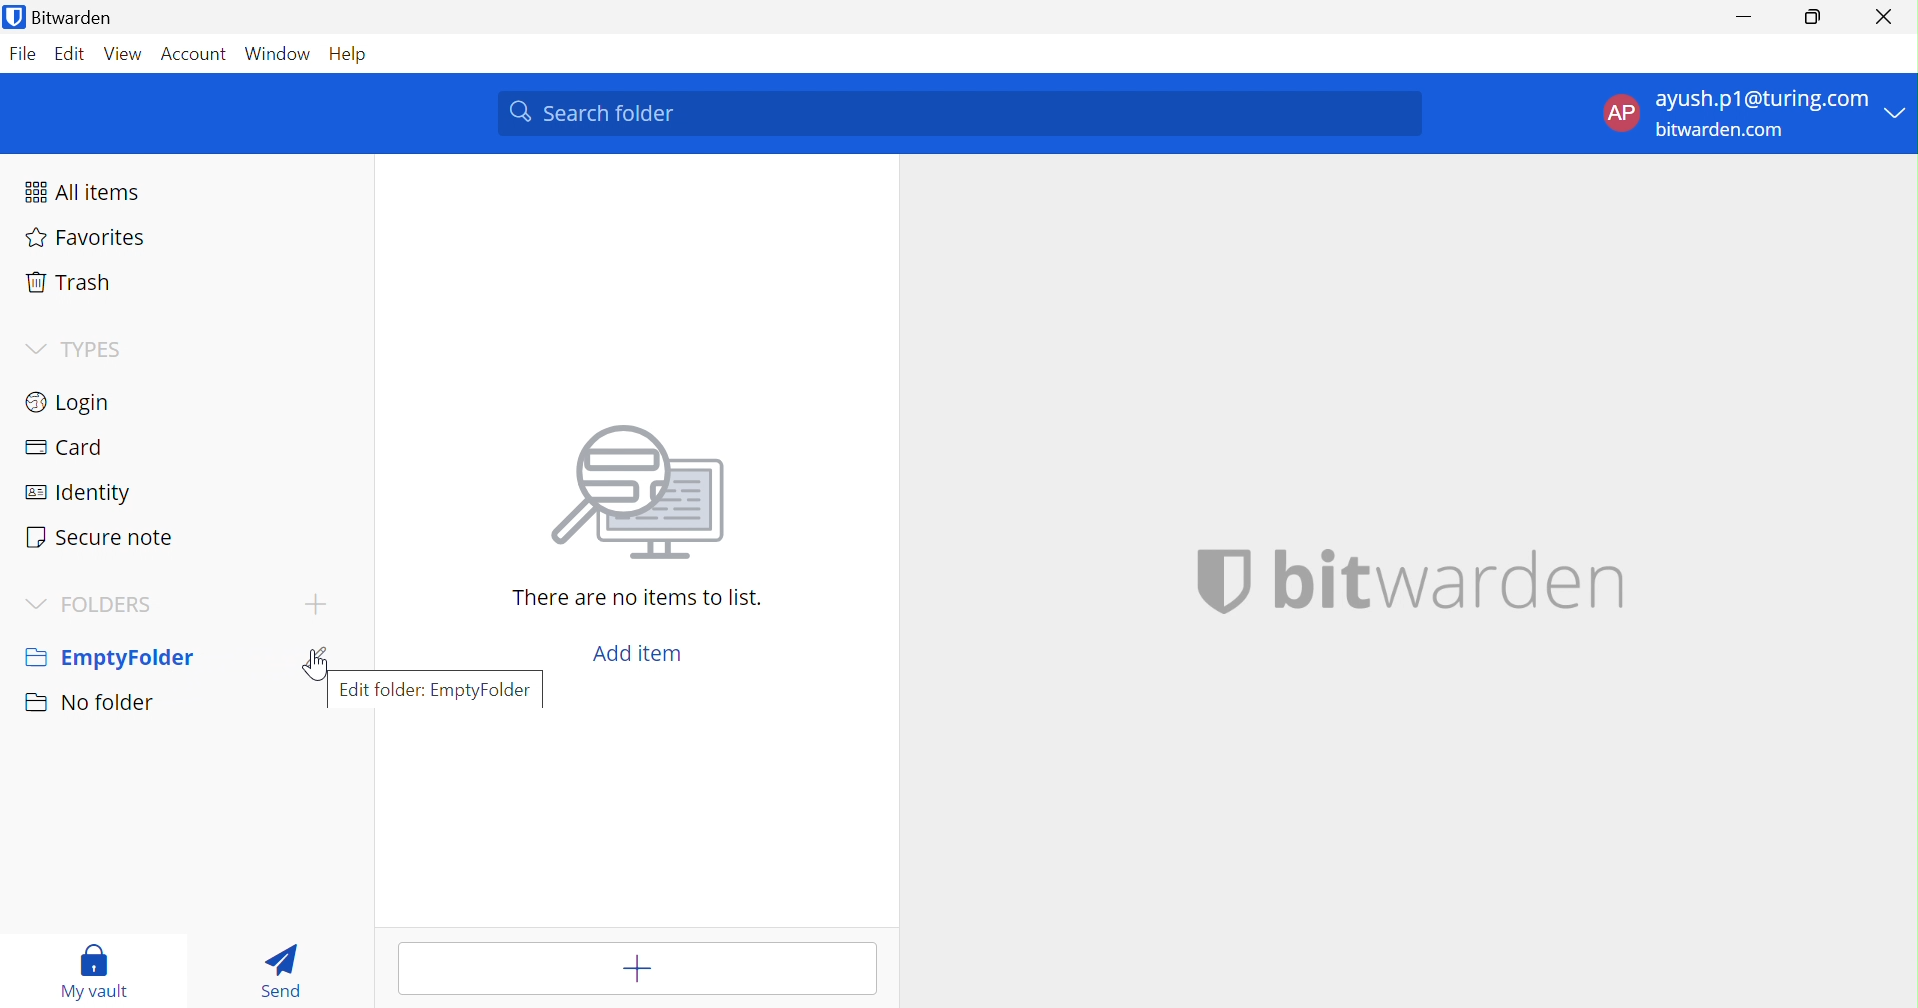  Describe the element at coordinates (359, 55) in the screenshot. I see `Help` at that location.